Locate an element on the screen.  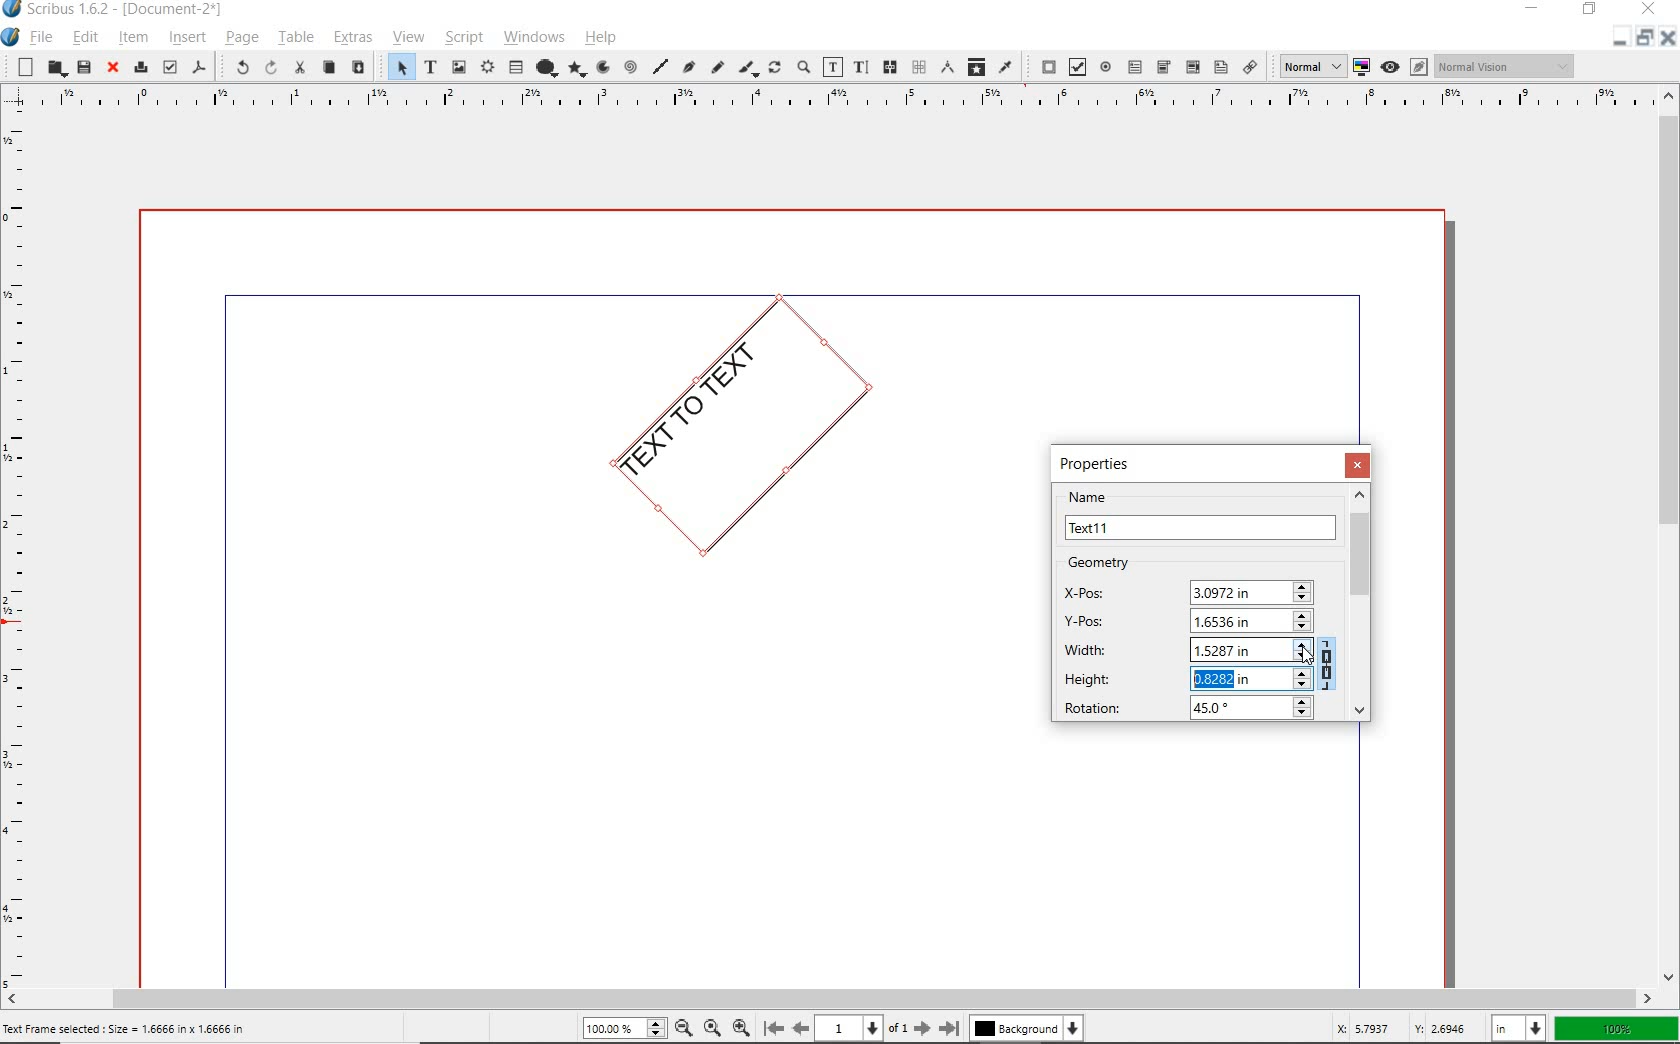
ruler is located at coordinates (834, 104).